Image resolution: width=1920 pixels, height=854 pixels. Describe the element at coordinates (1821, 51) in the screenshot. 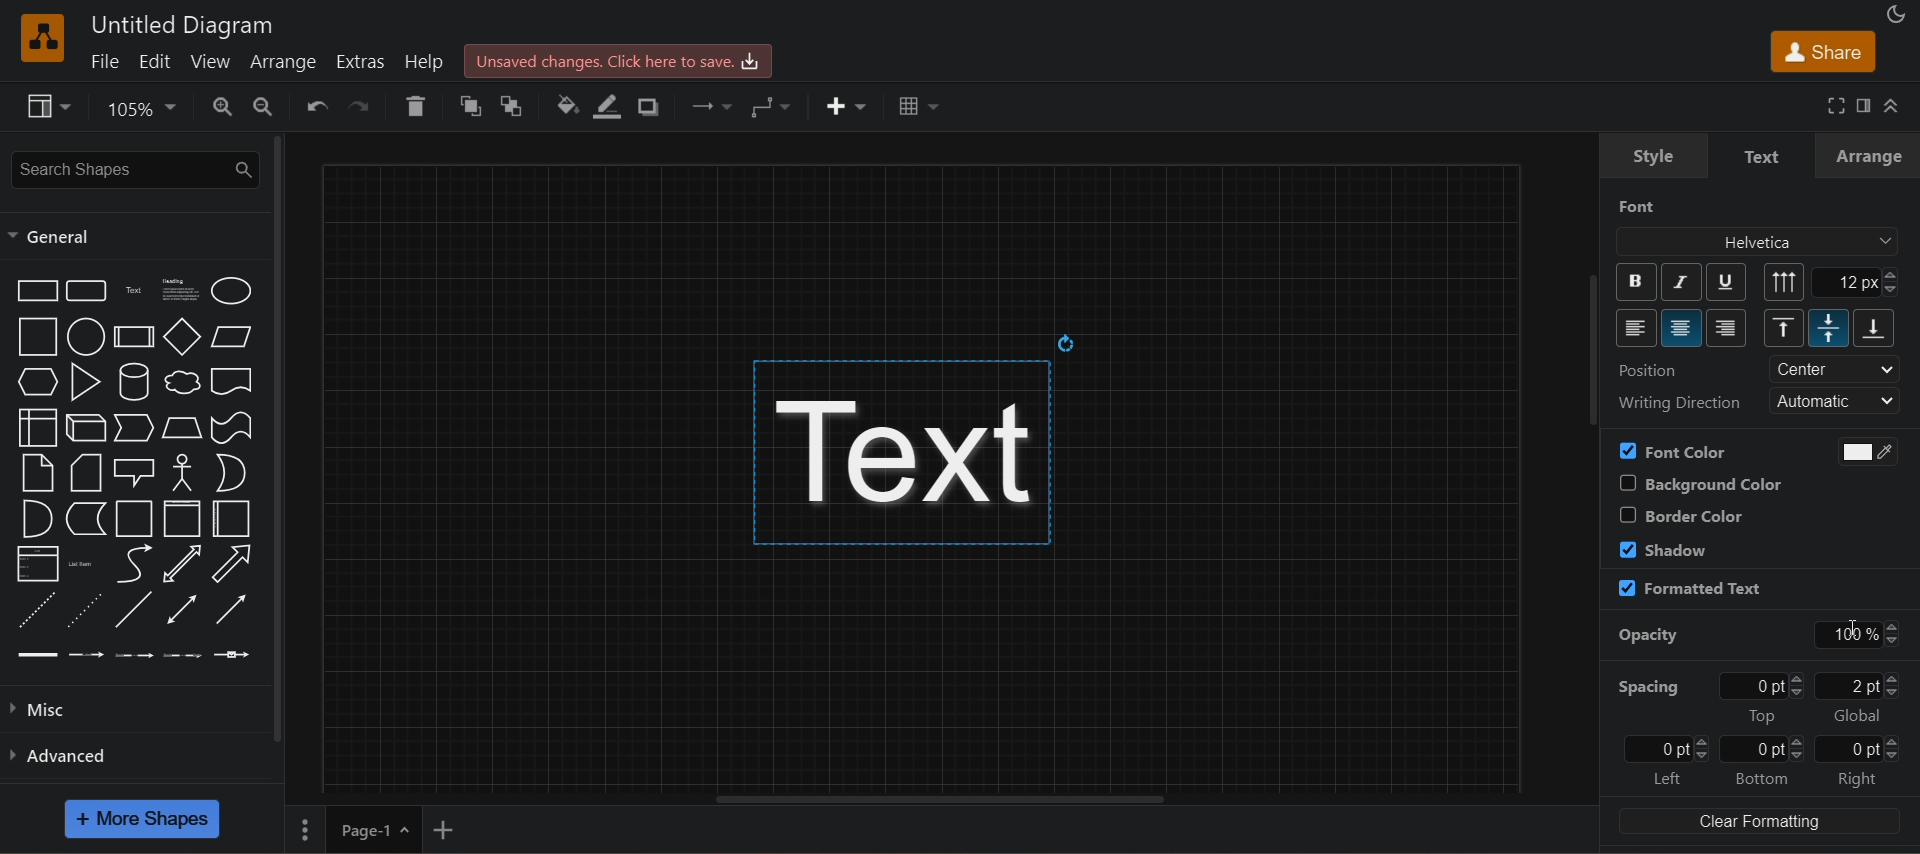

I see `share` at that location.